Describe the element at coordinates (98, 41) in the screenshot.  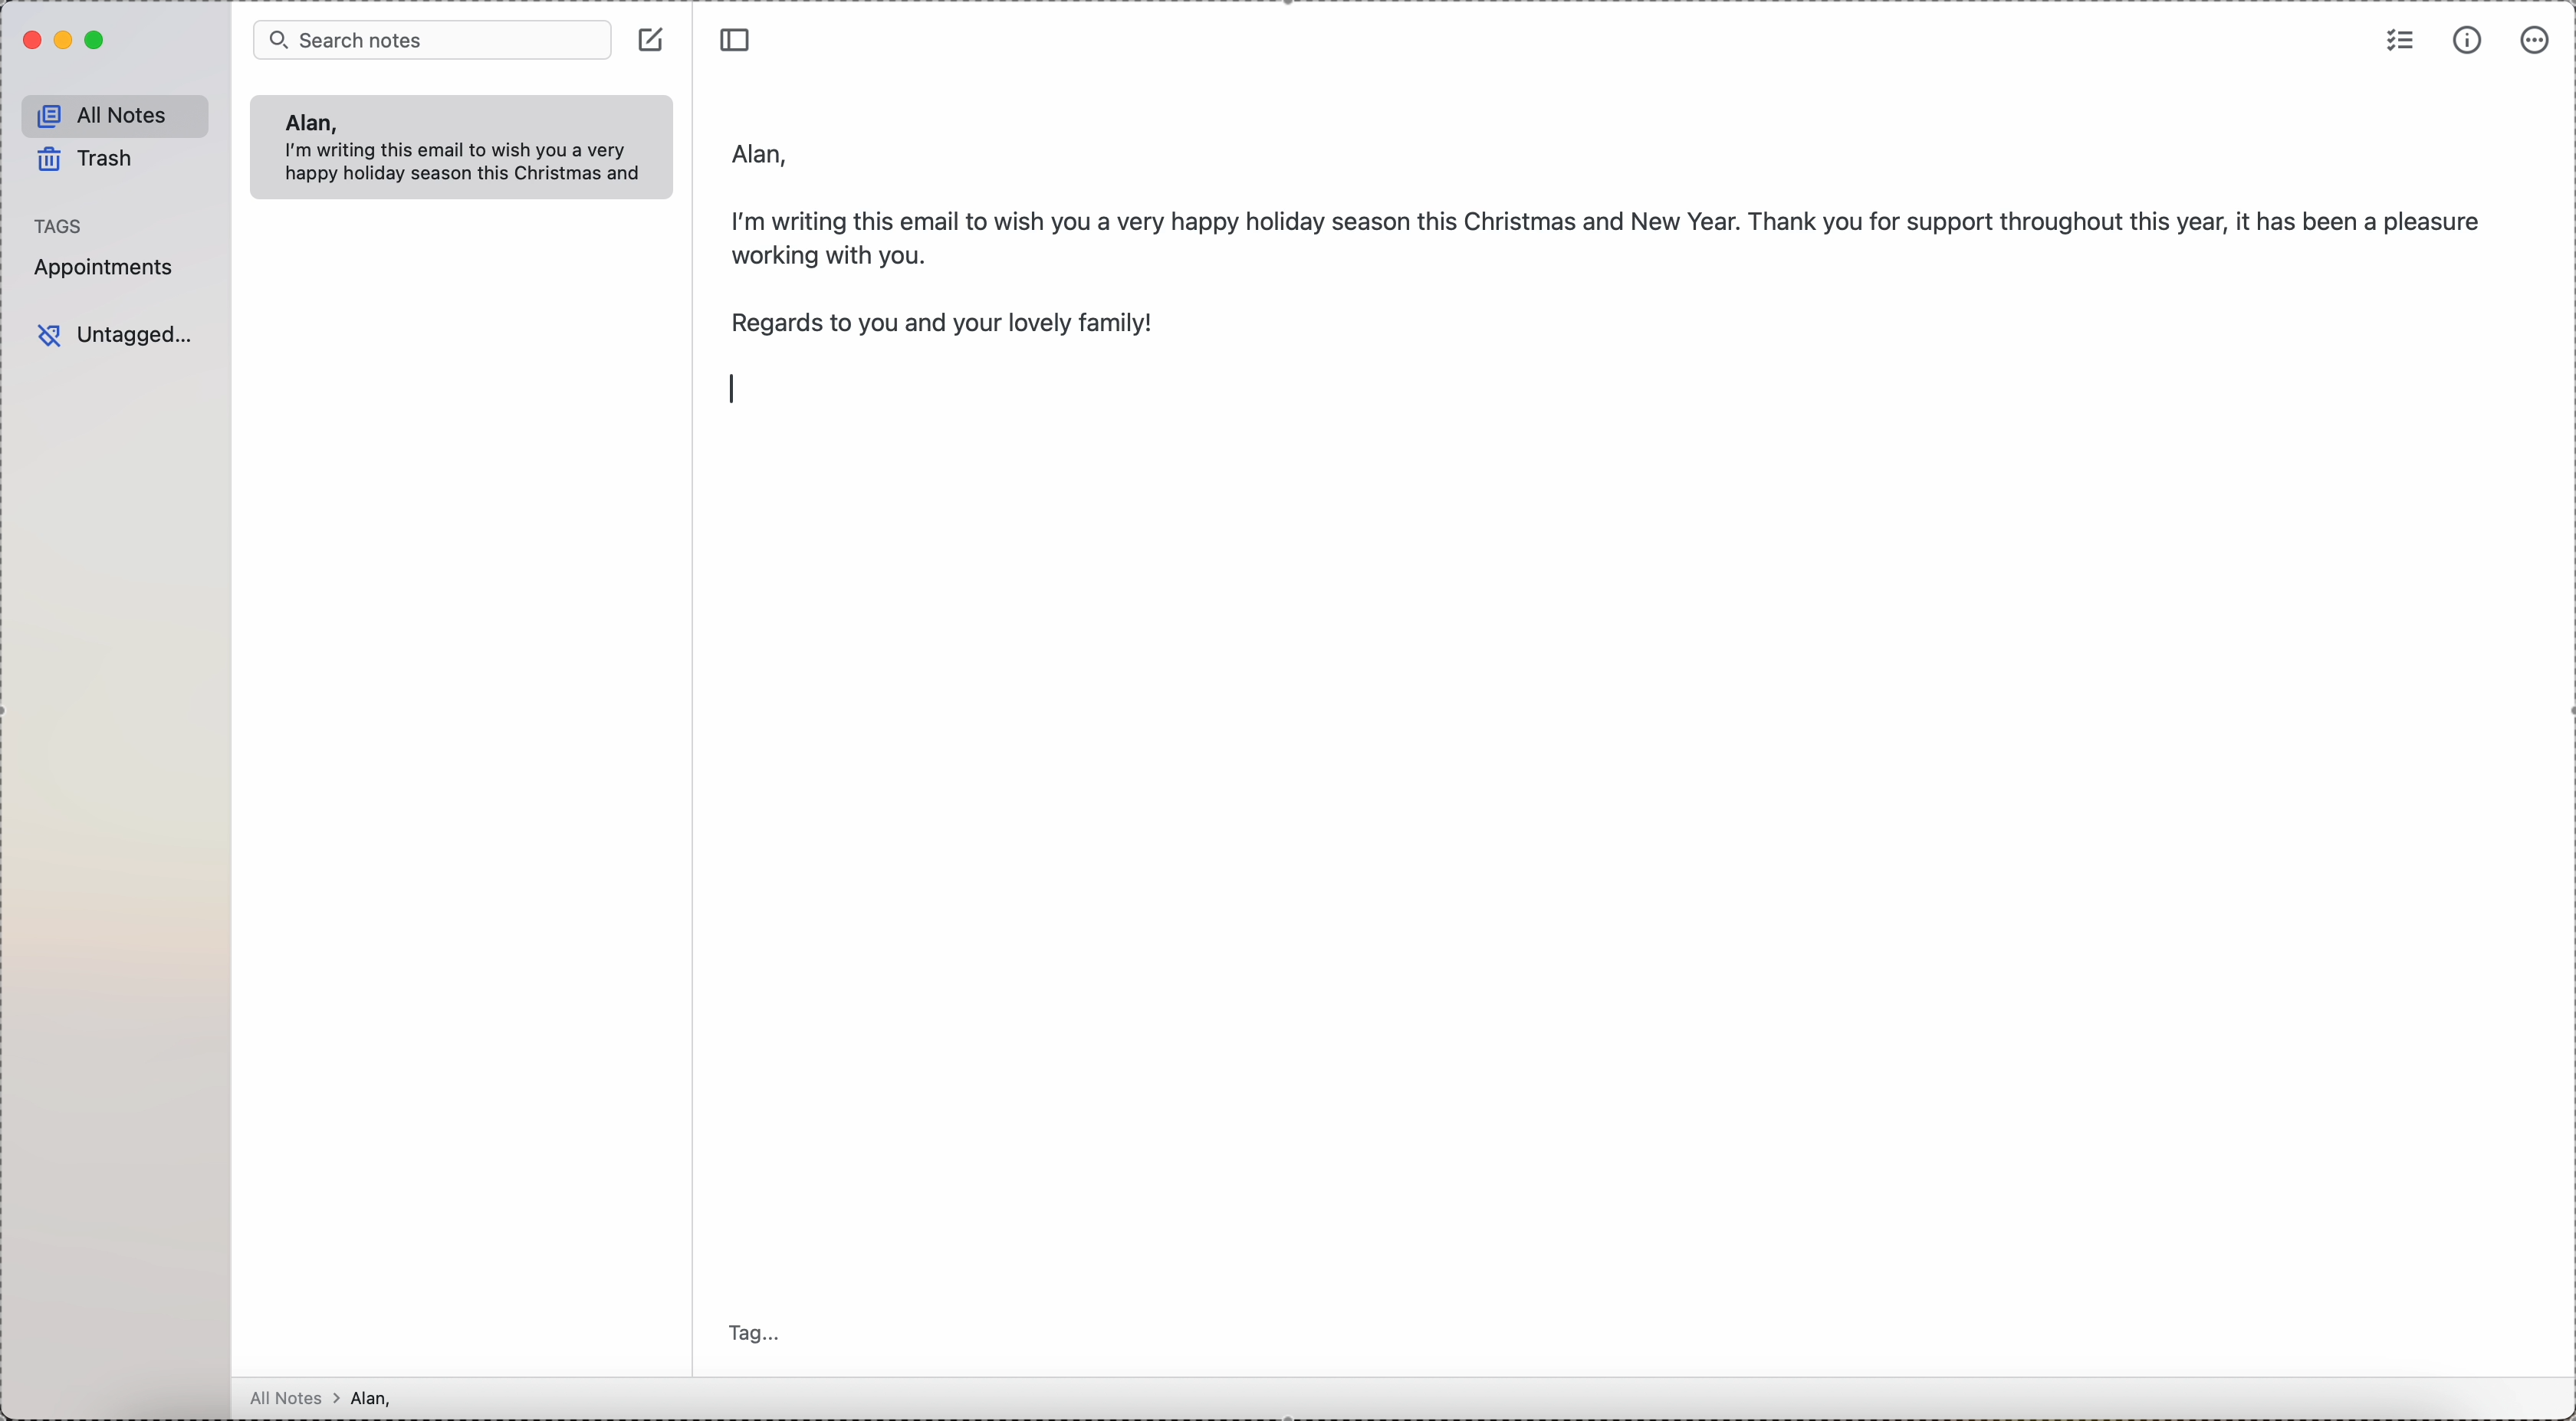
I see `maximize` at that location.